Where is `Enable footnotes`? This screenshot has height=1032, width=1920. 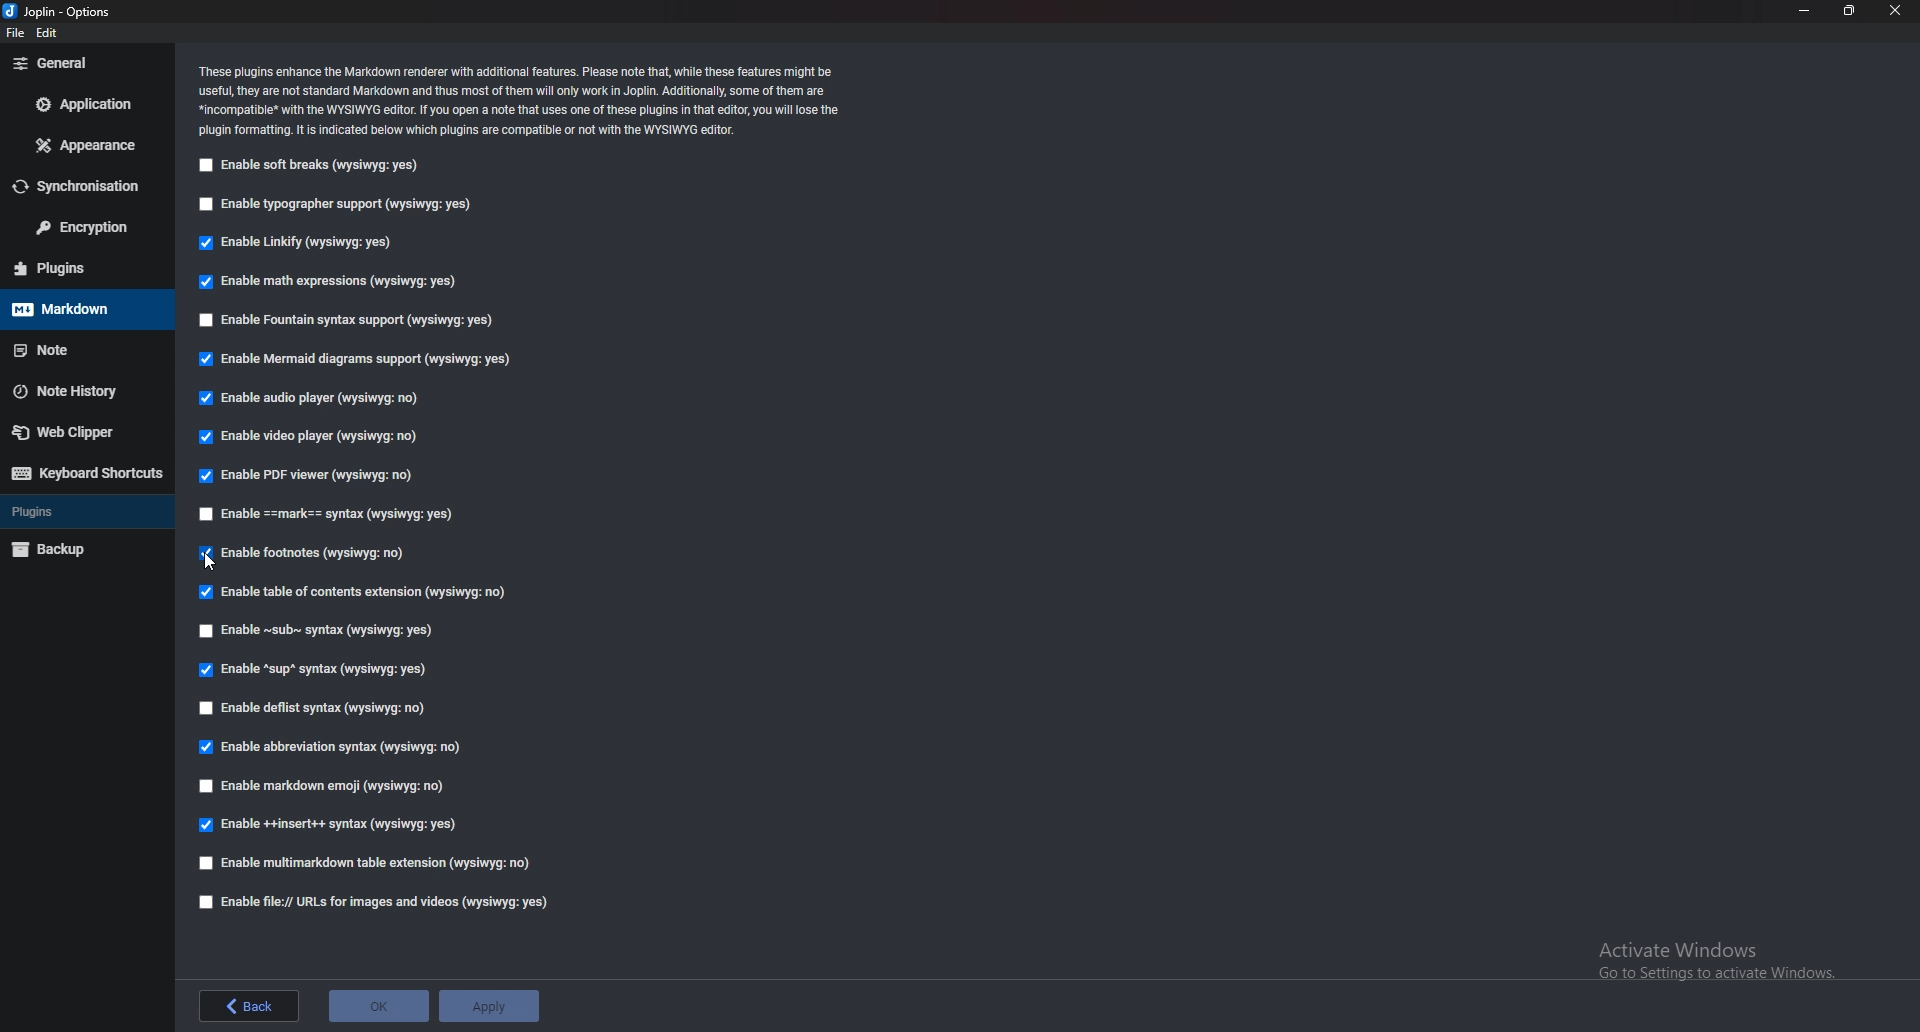
Enable footnotes is located at coordinates (306, 552).